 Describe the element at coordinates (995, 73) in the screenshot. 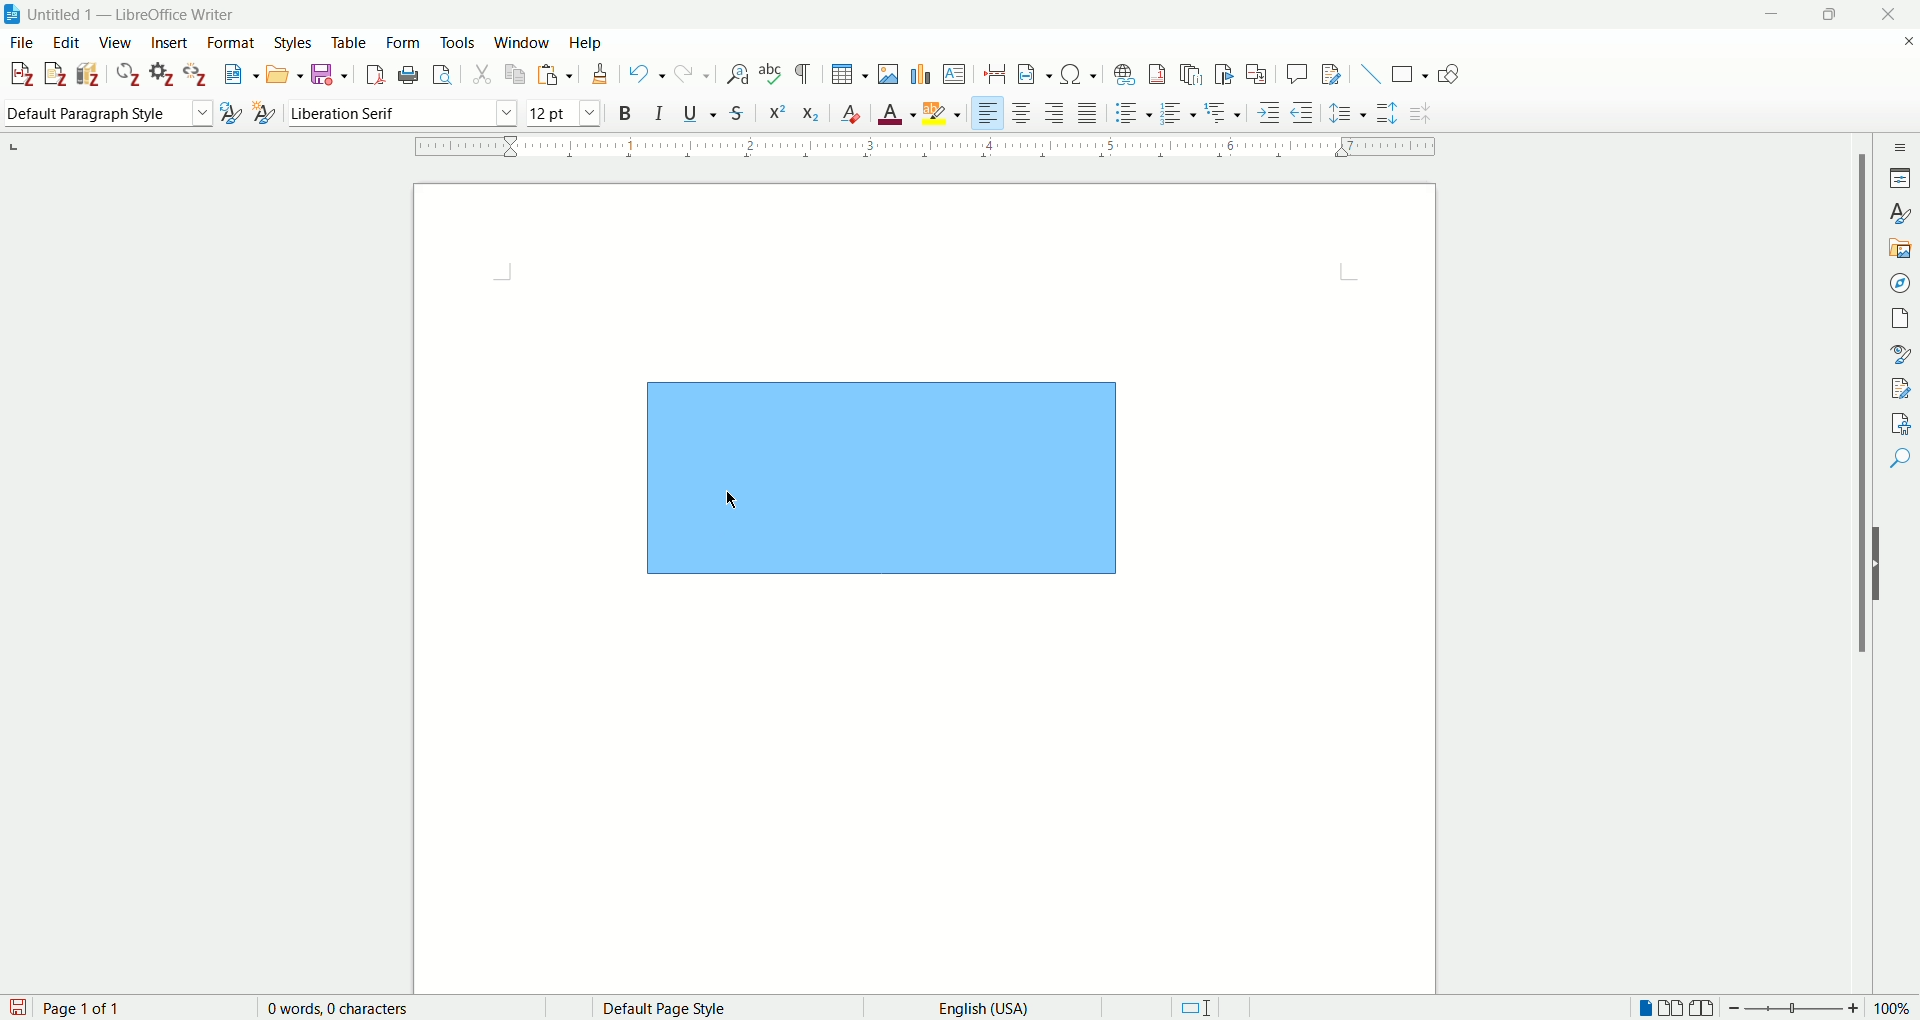

I see `insert pagebreak` at that location.